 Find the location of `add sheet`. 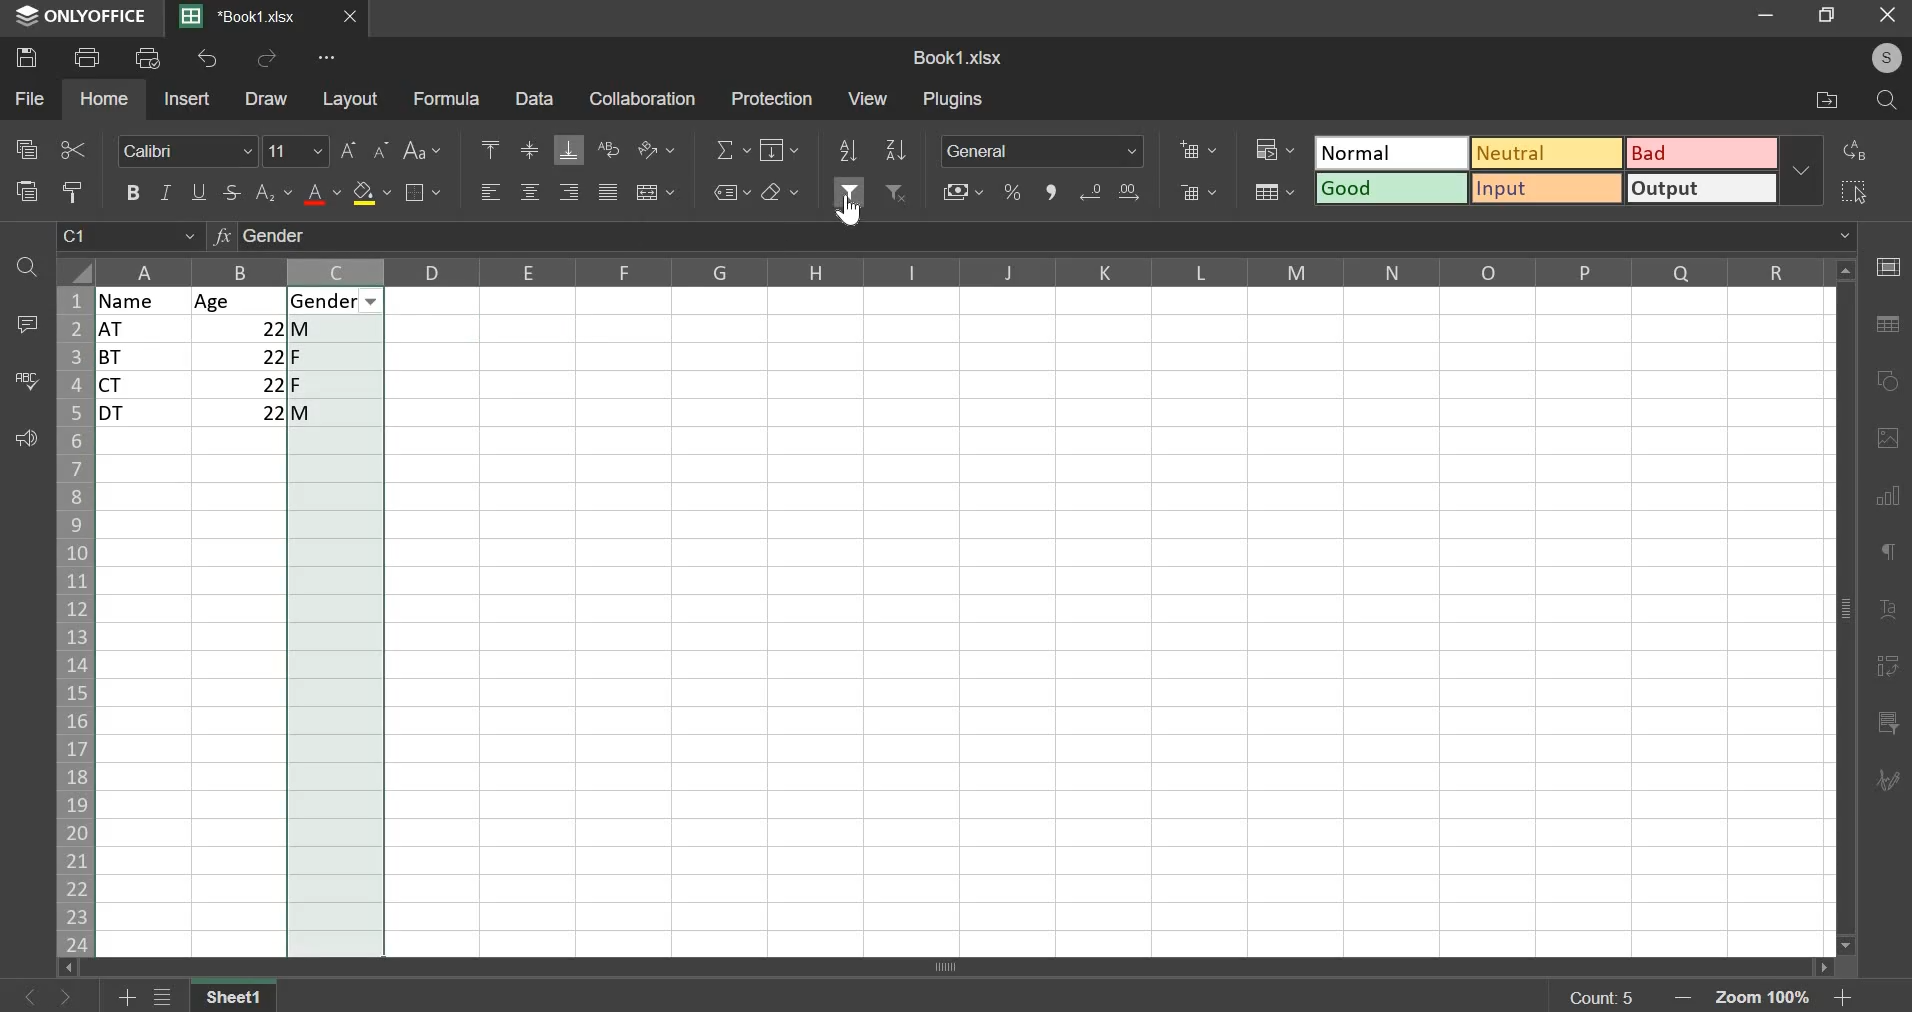

add sheet is located at coordinates (129, 994).